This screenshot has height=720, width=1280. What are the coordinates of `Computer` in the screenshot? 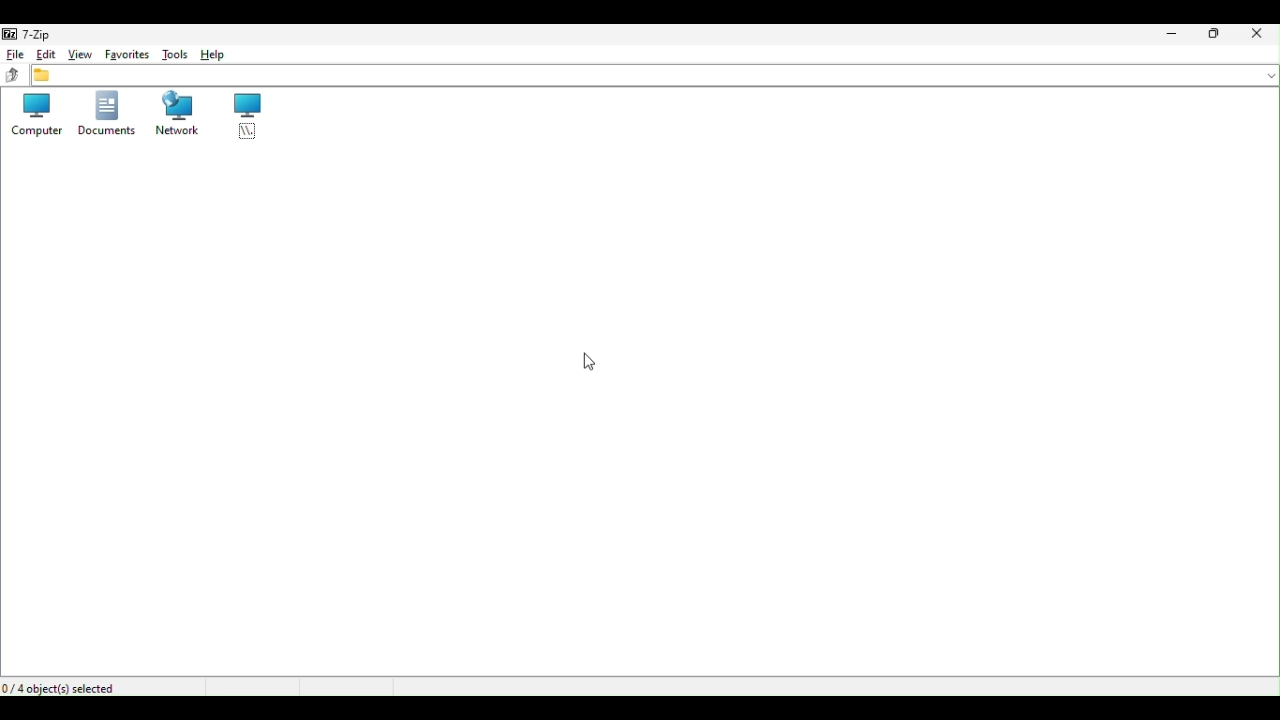 It's located at (30, 117).